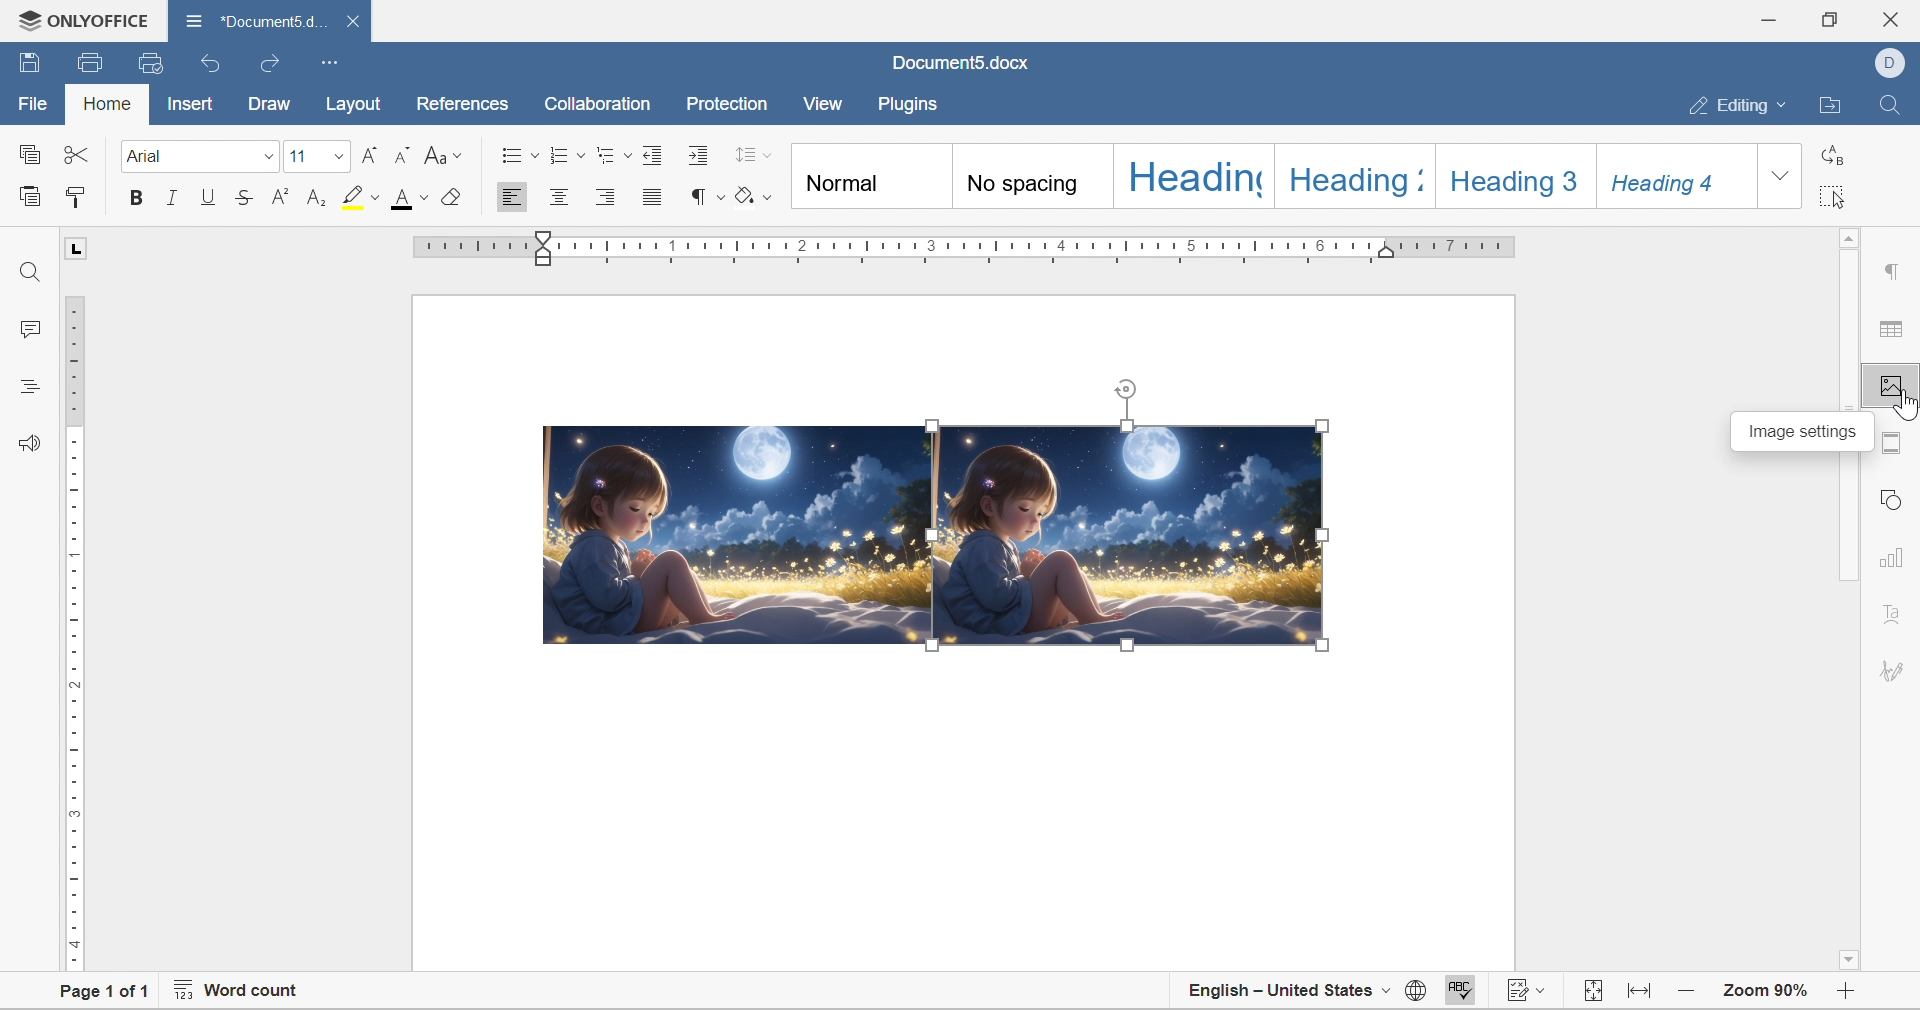 This screenshot has height=1010, width=1920. I want to click on chart settings, so click(1893, 554).